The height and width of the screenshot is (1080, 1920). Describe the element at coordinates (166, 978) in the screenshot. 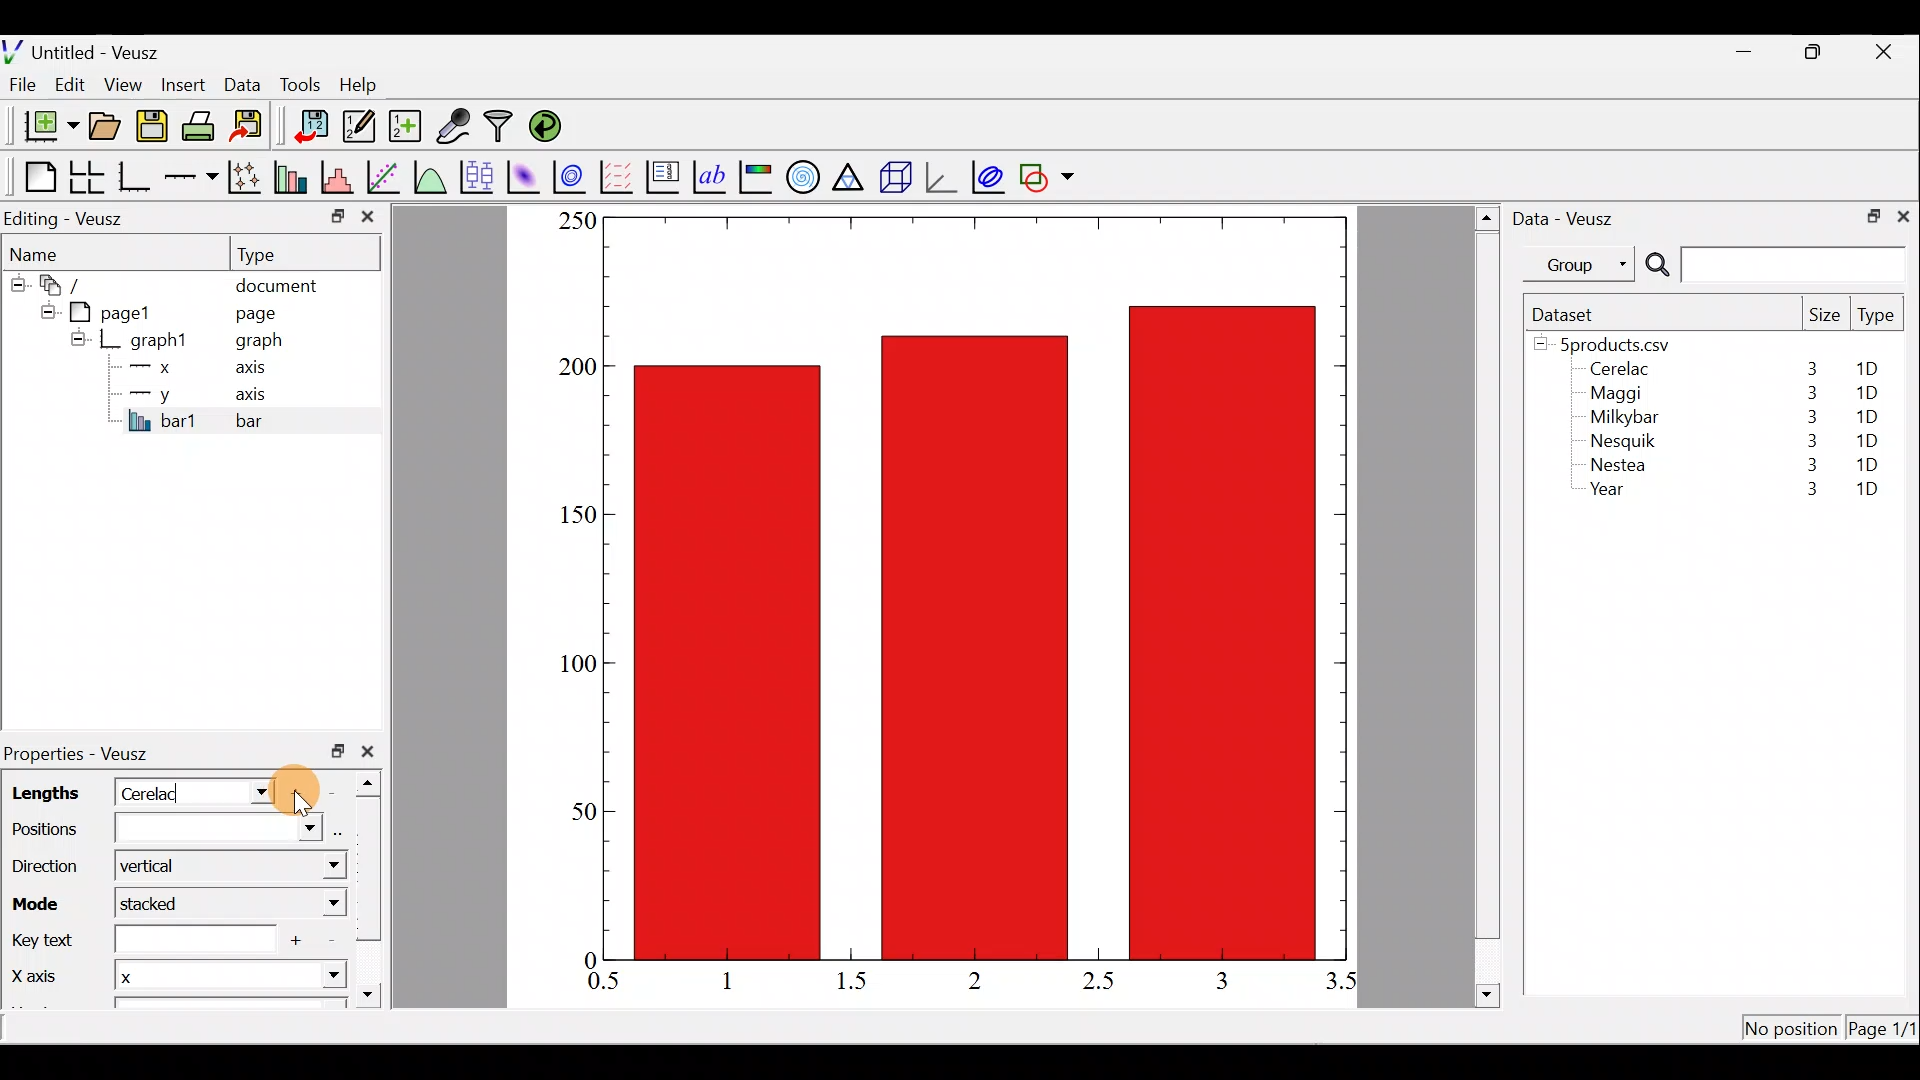

I see `x` at that location.